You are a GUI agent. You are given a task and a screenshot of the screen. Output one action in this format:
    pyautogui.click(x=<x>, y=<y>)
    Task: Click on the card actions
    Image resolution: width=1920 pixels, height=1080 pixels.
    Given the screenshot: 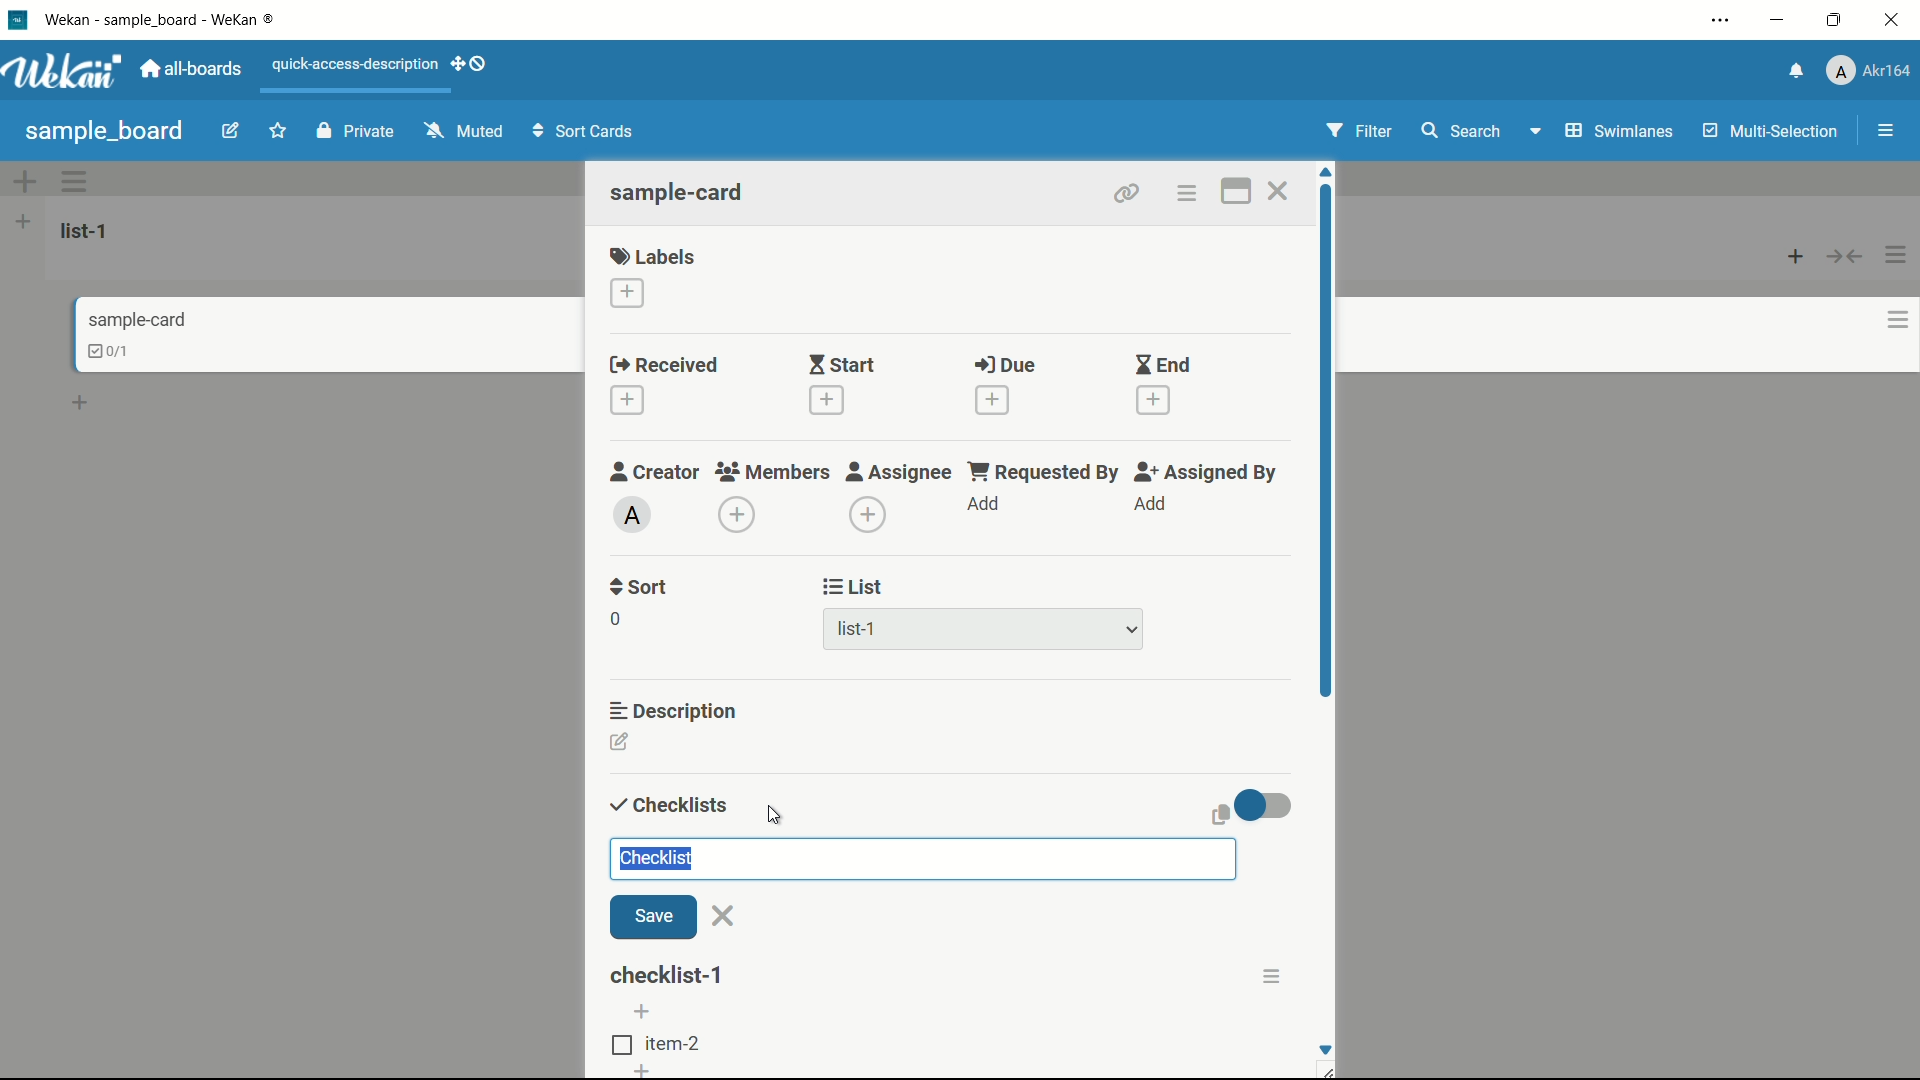 What is the action you would take?
    pyautogui.click(x=1898, y=320)
    